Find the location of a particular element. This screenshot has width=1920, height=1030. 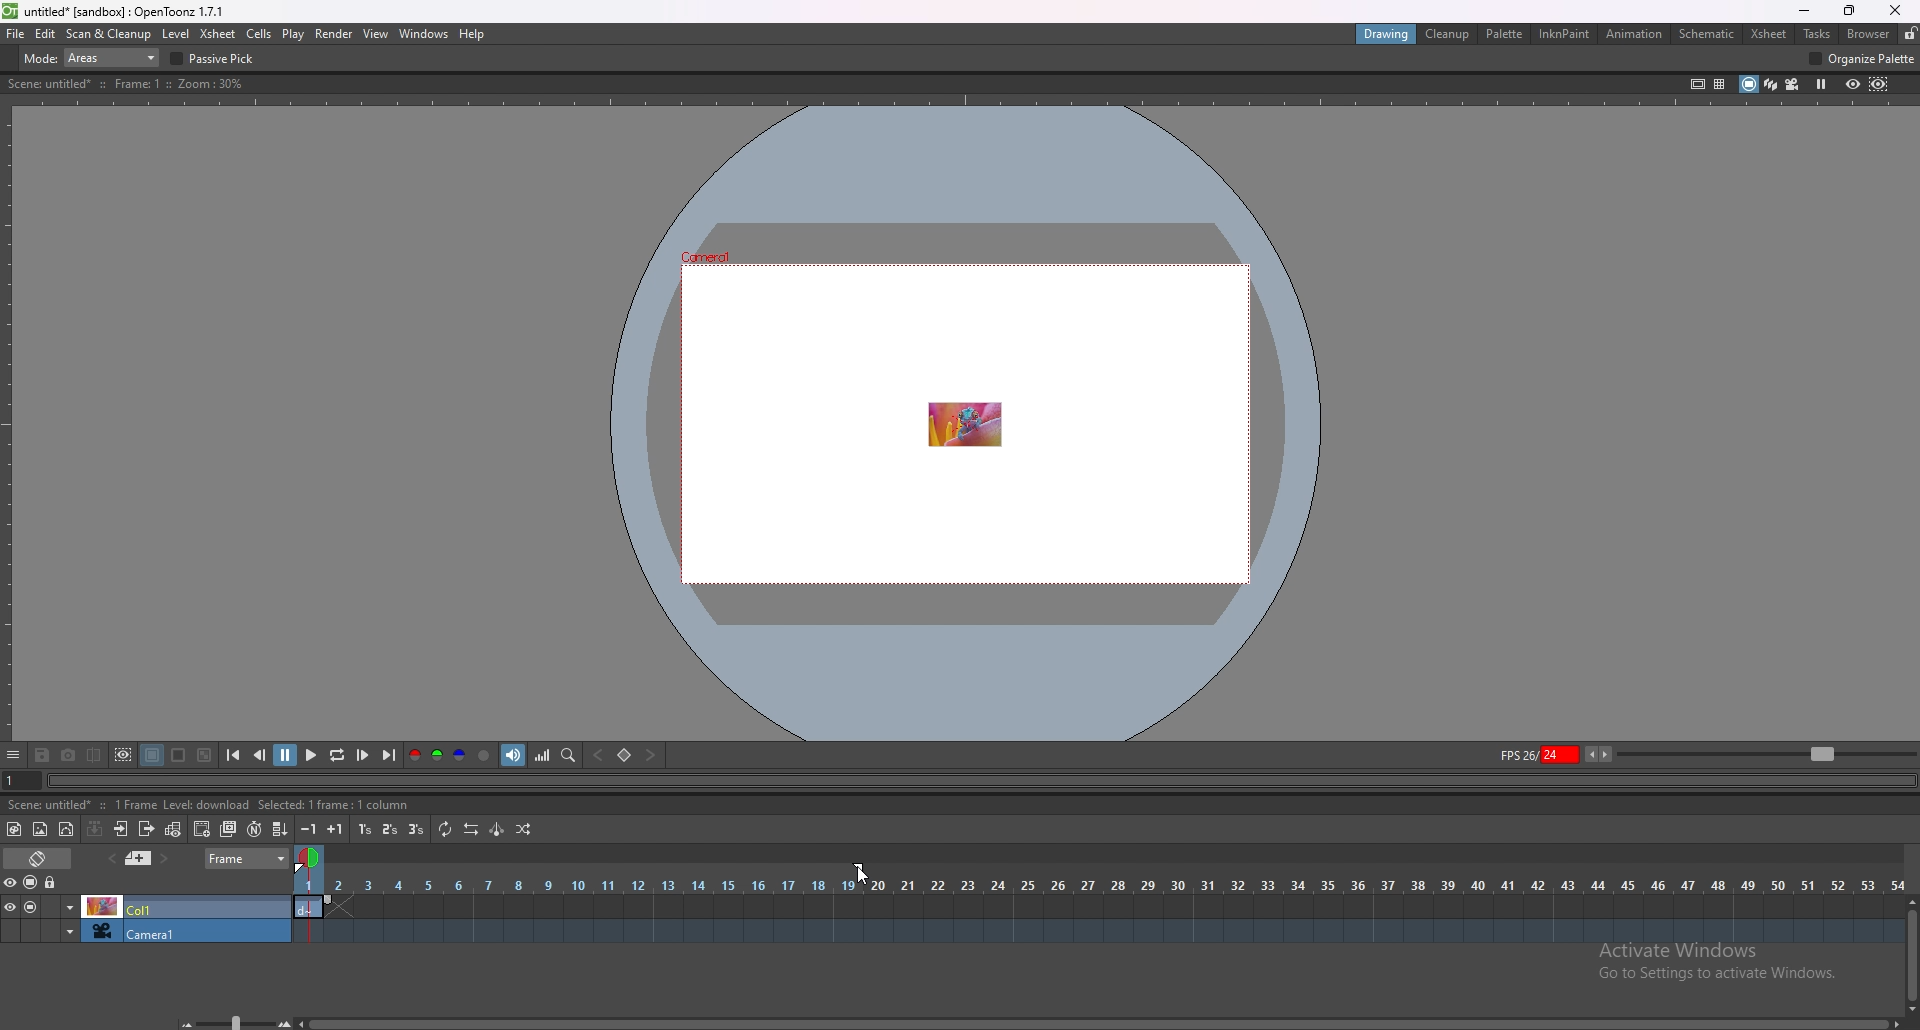

play is located at coordinates (312, 753).